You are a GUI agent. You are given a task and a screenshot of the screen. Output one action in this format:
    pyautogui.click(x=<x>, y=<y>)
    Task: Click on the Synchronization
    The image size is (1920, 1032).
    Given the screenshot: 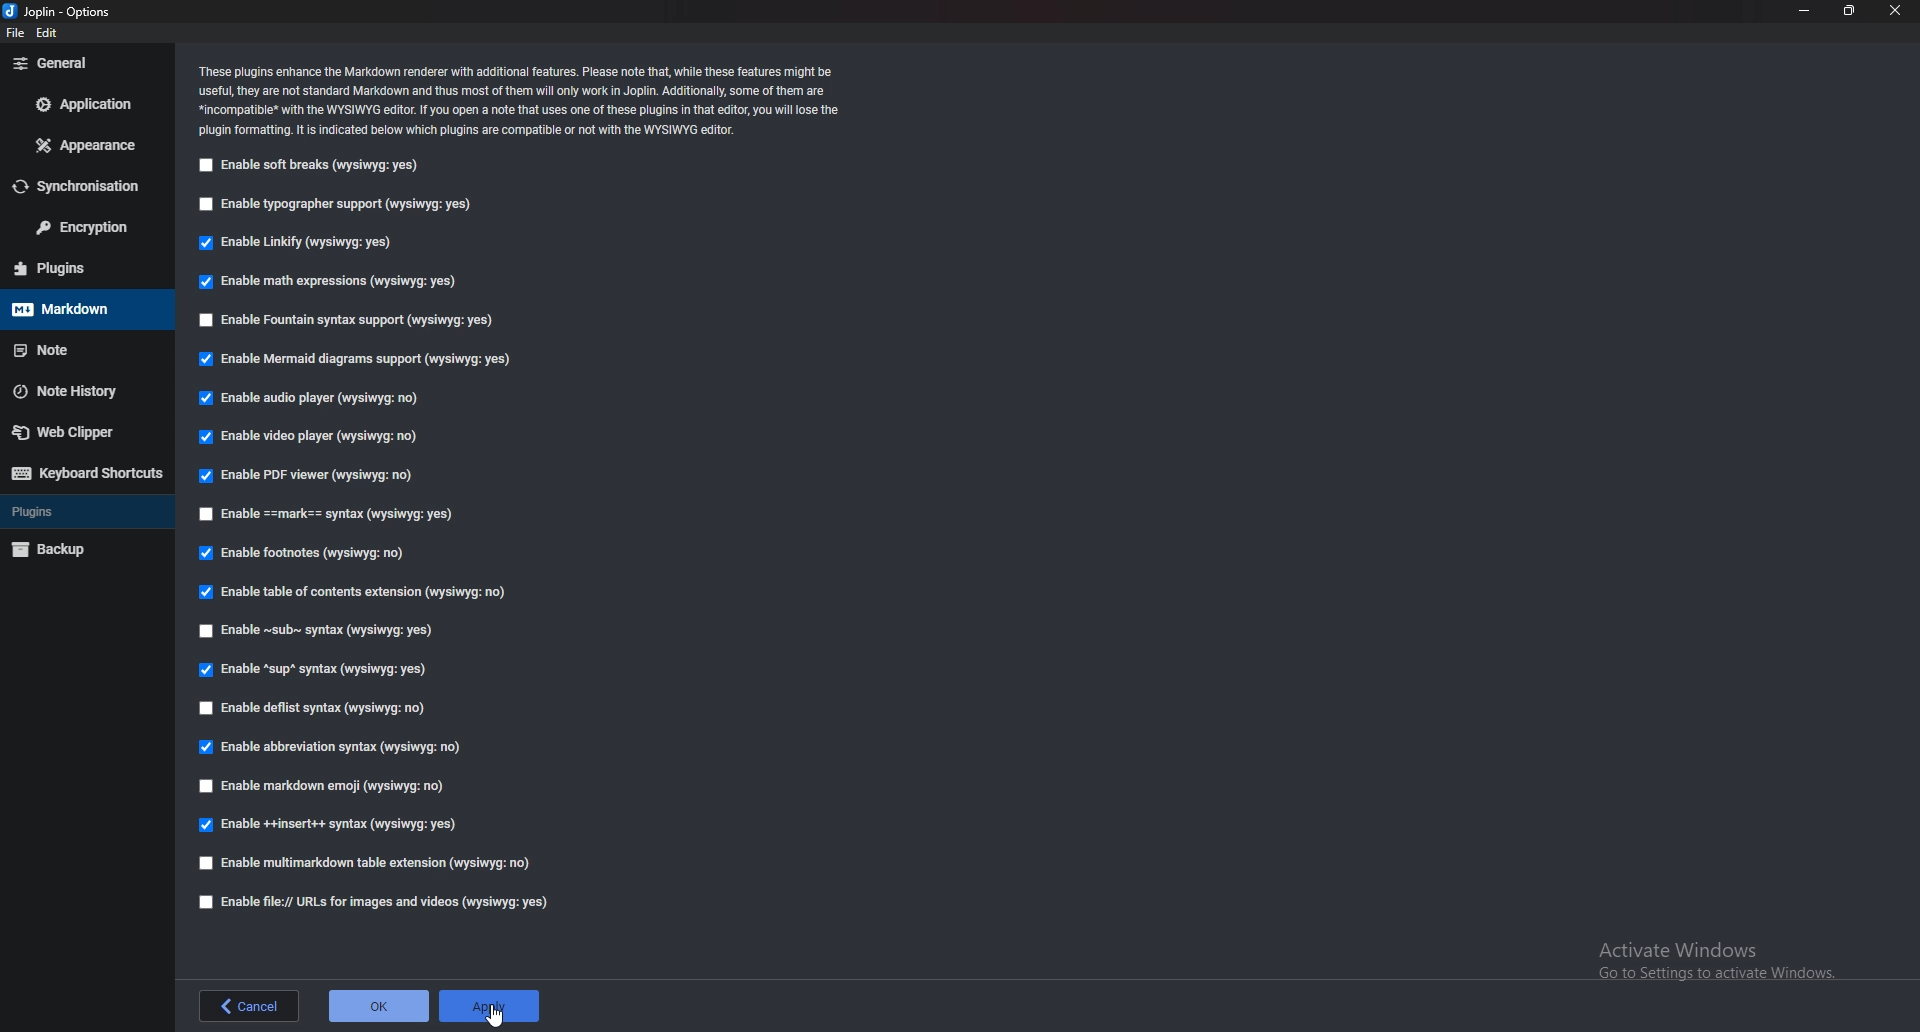 What is the action you would take?
    pyautogui.click(x=85, y=187)
    